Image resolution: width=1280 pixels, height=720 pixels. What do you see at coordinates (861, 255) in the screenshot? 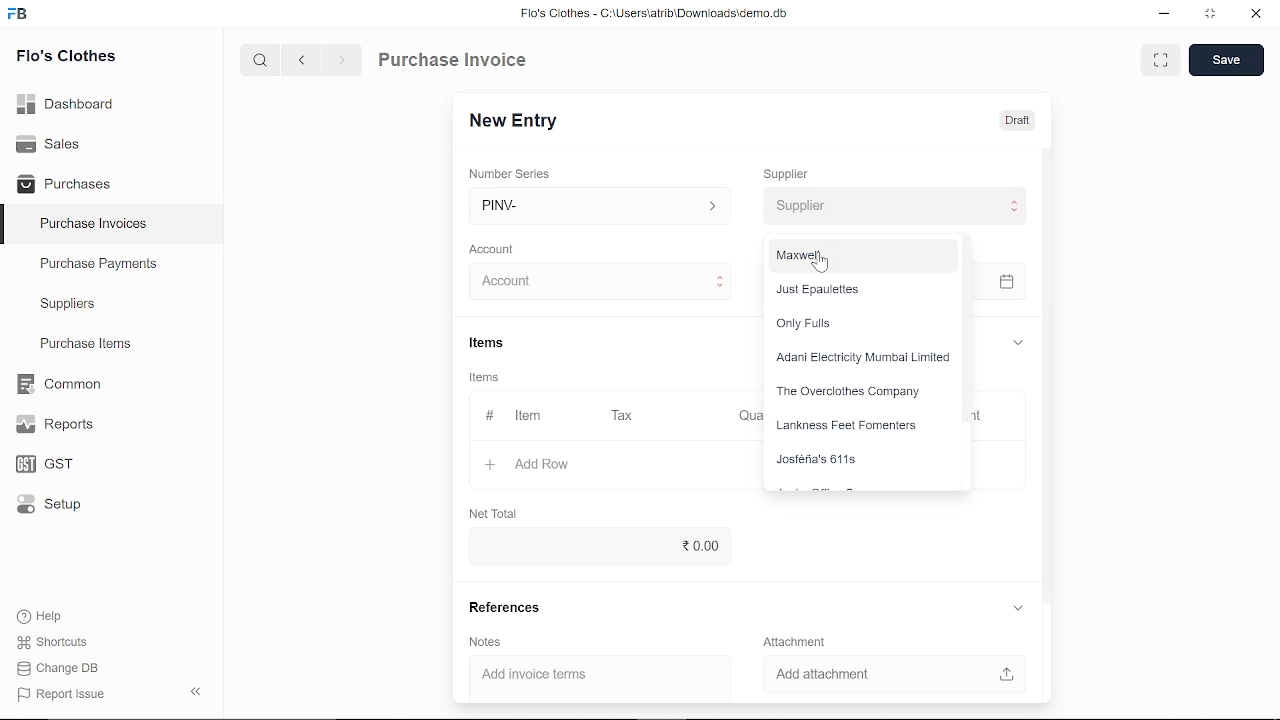
I see `Maxwell},` at bounding box center [861, 255].